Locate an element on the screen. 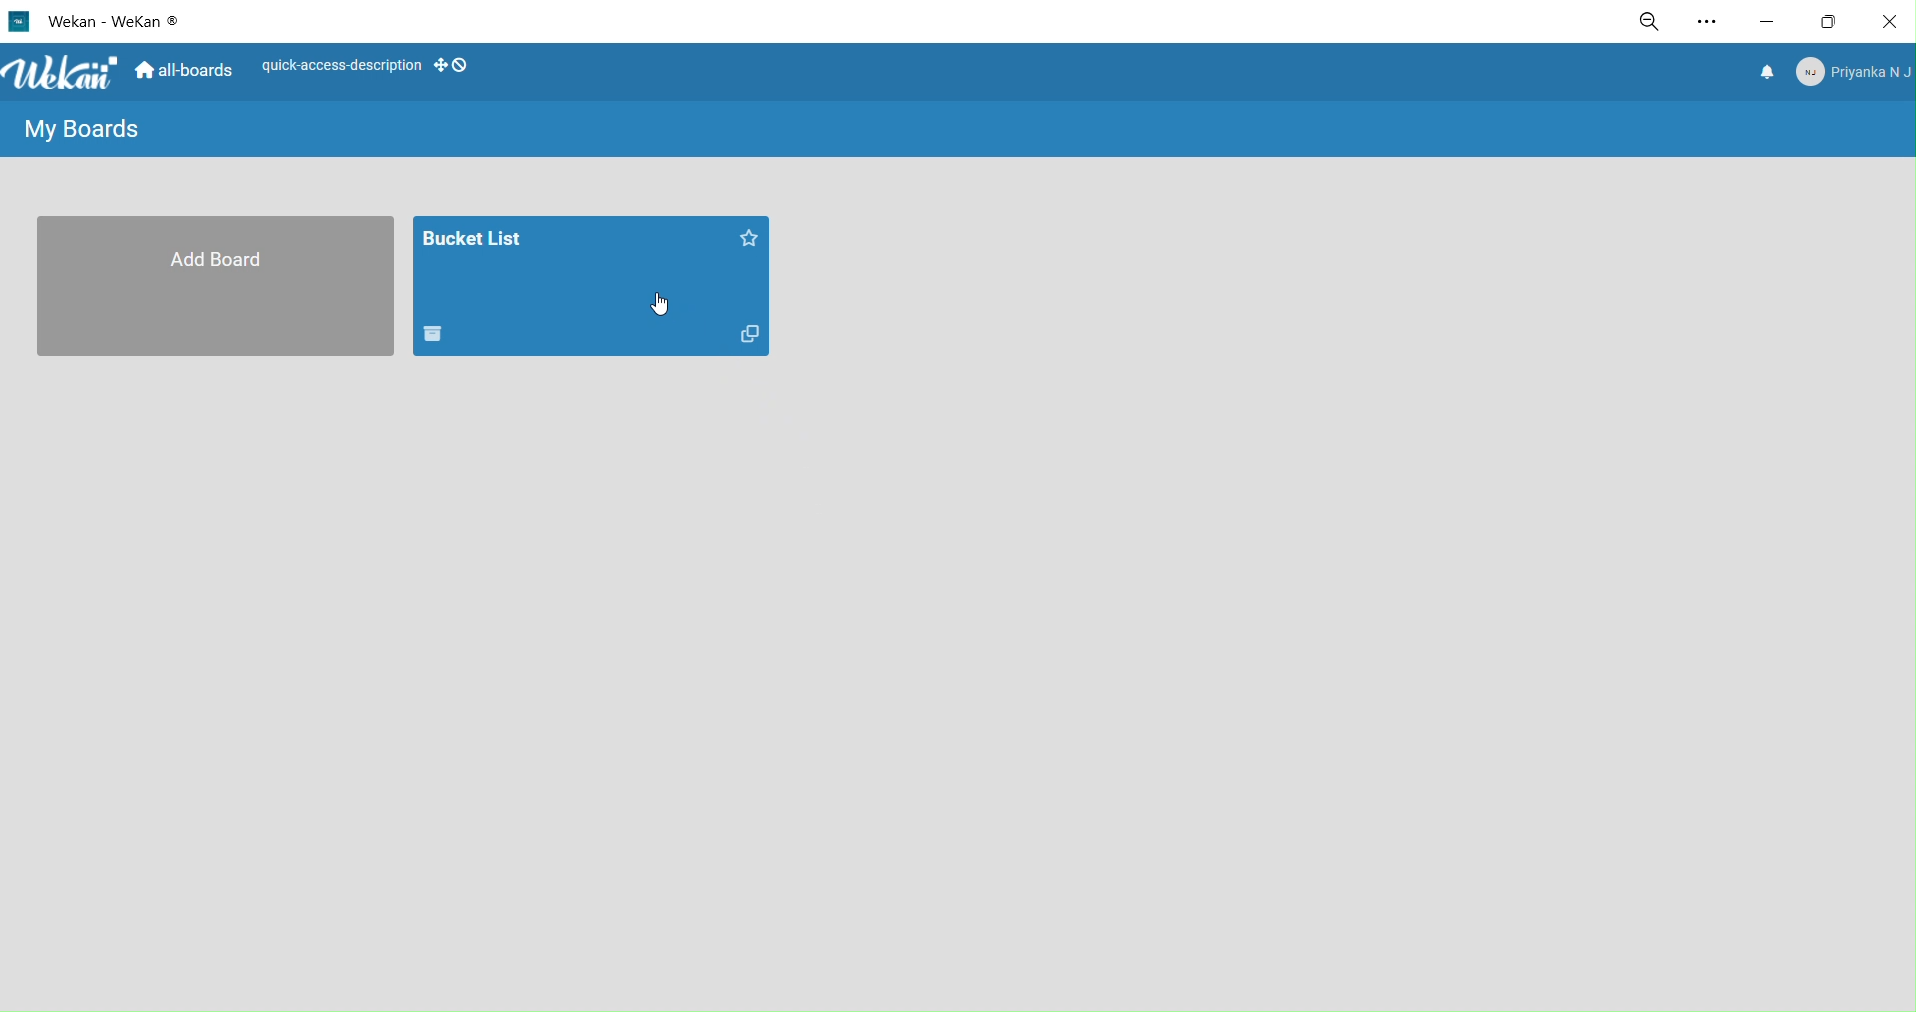 The image size is (1916, 1012). duplicate board is located at coordinates (751, 336).